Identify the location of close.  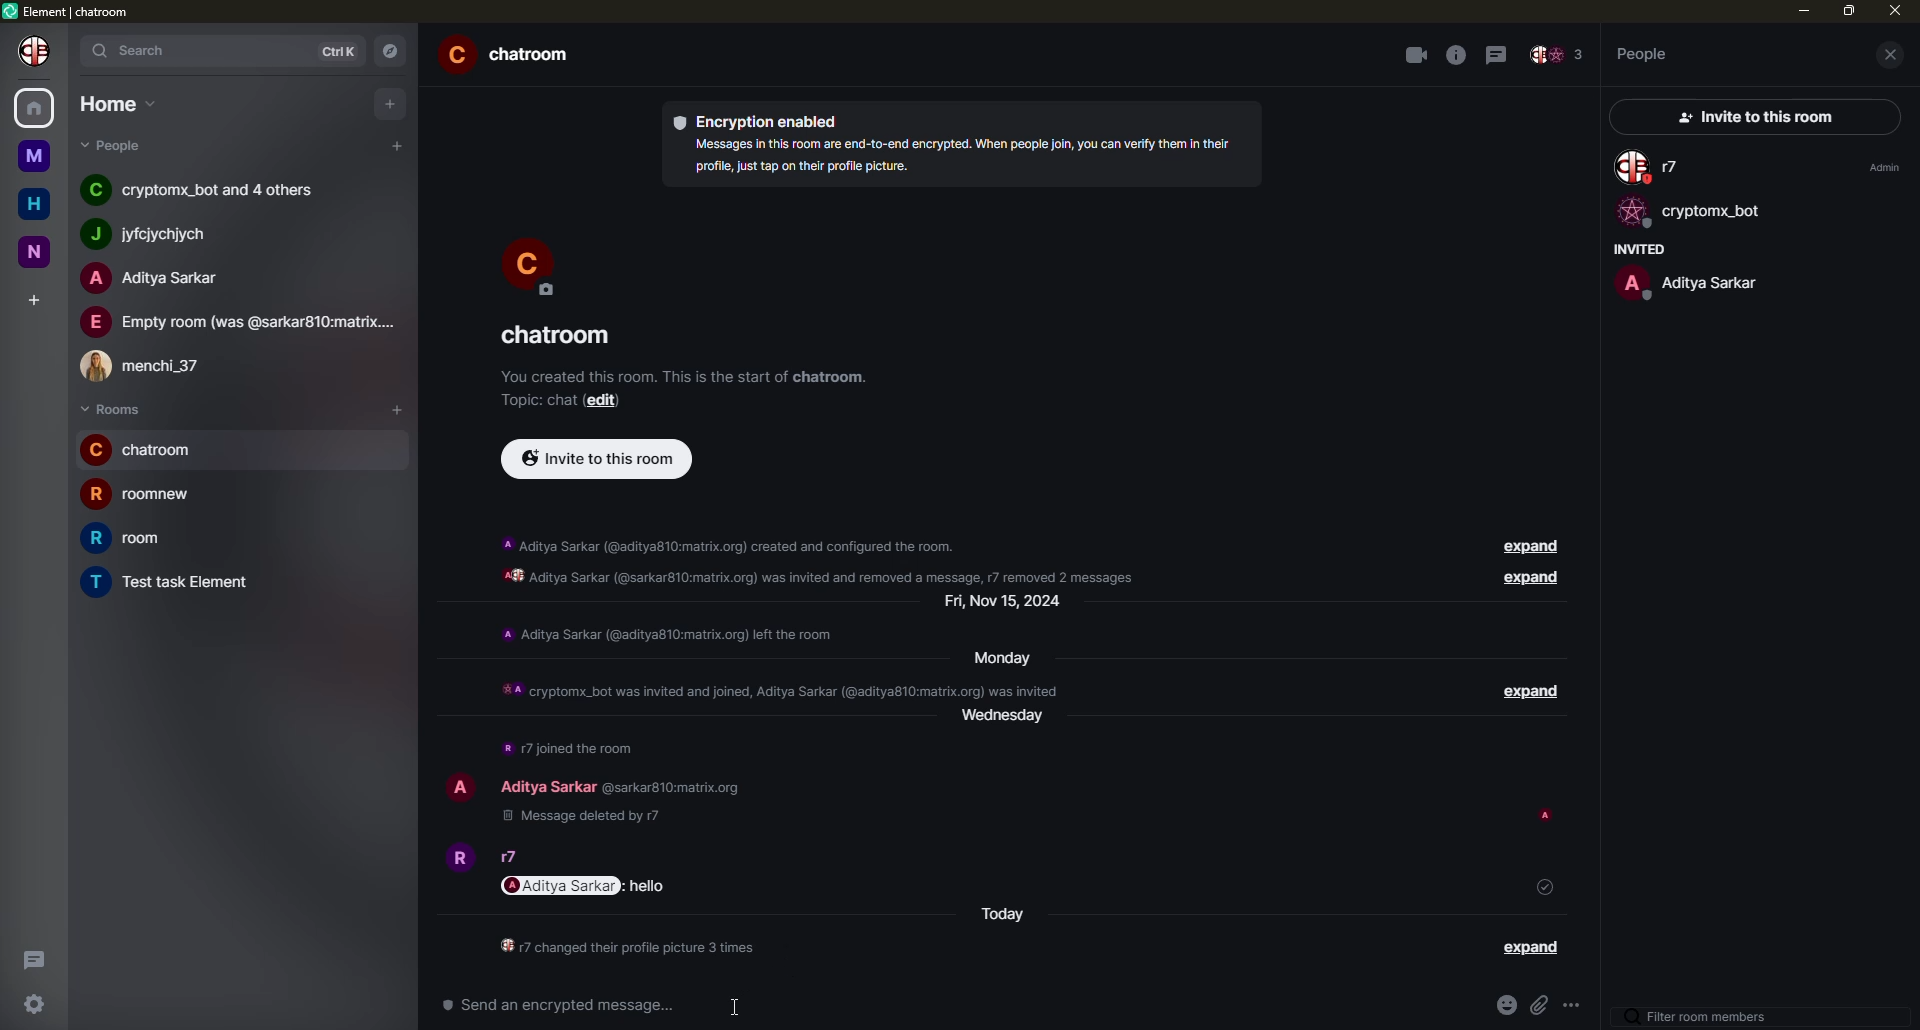
(1896, 55).